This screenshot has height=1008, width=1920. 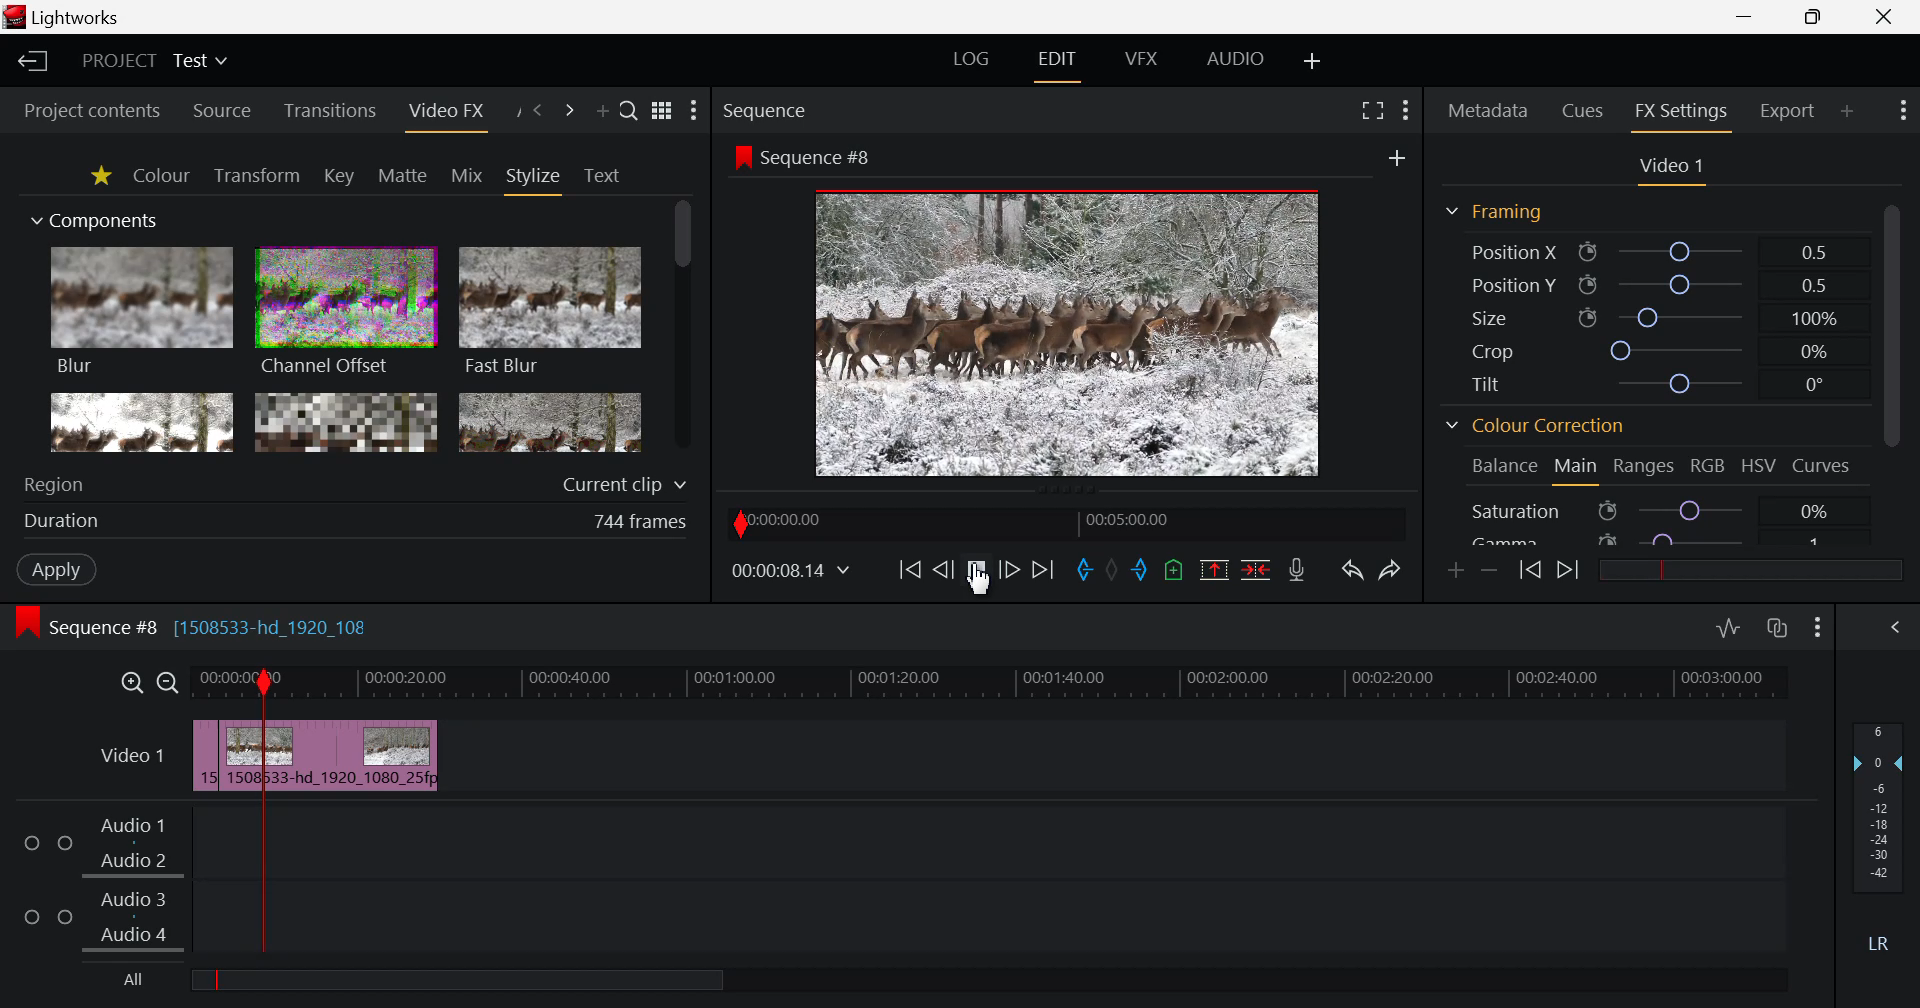 I want to click on Posterize, so click(x=550, y=425).